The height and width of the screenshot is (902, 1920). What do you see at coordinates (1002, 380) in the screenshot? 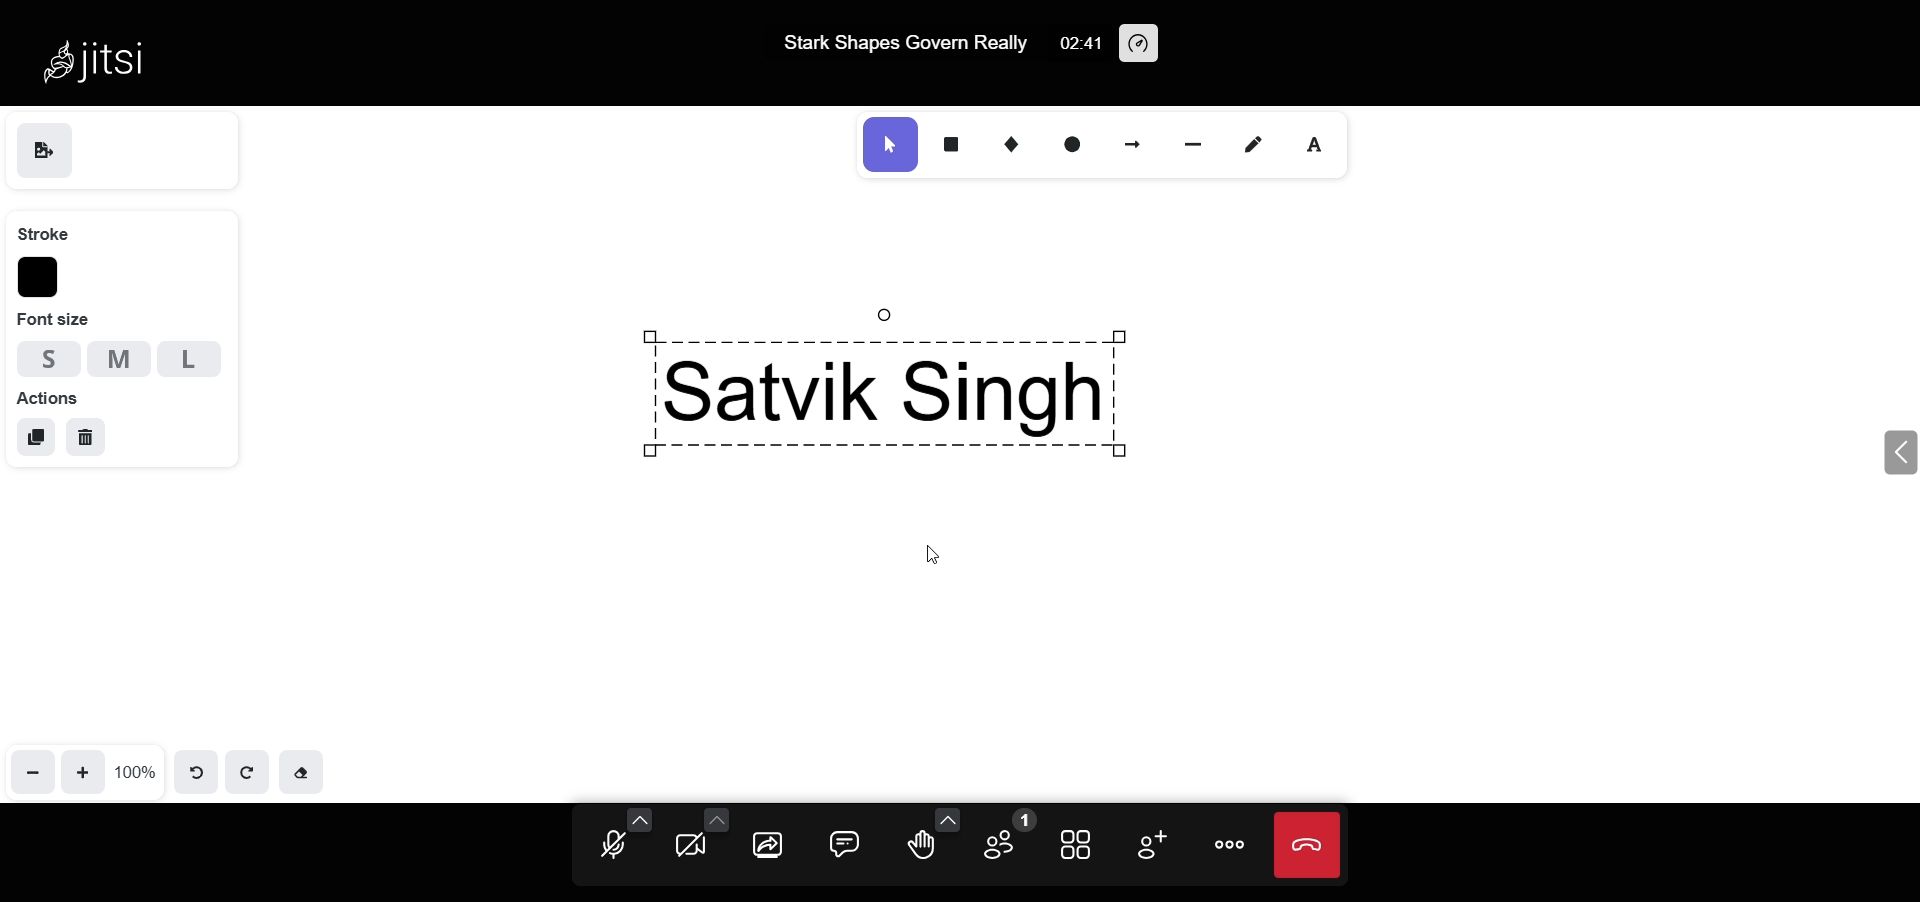
I see `Satvik Singh` at bounding box center [1002, 380].